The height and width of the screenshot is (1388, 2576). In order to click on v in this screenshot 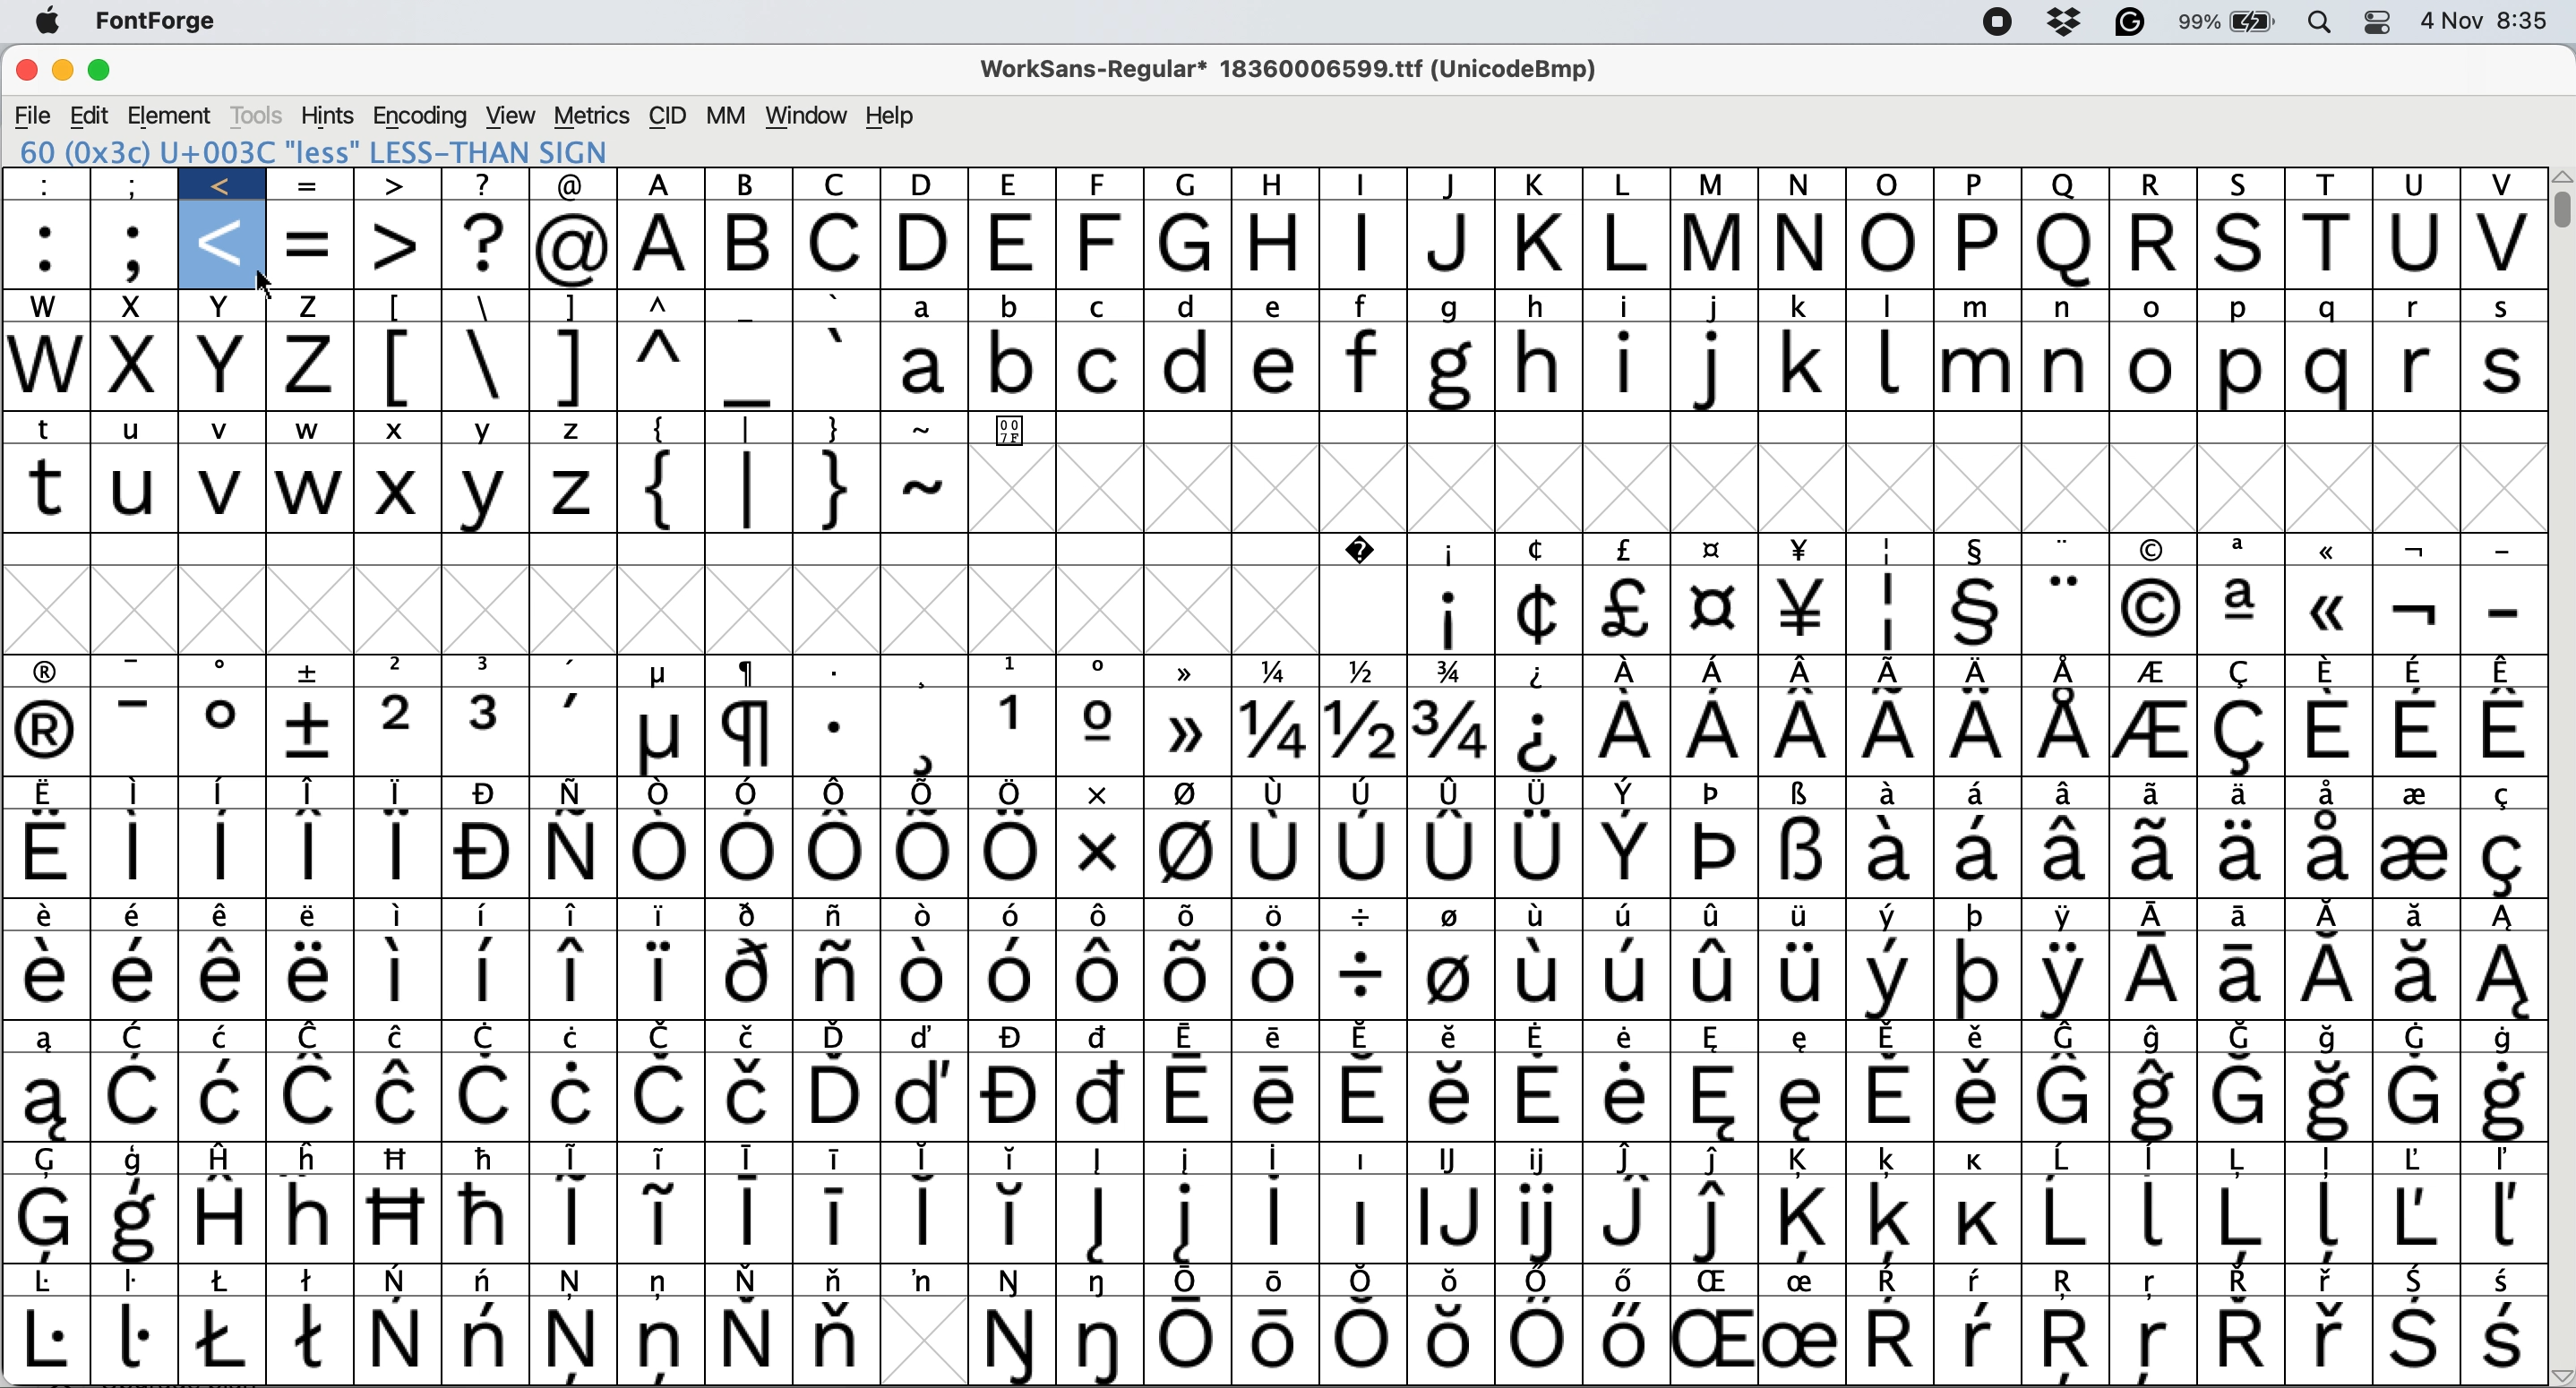, I will do `click(2499, 184)`.